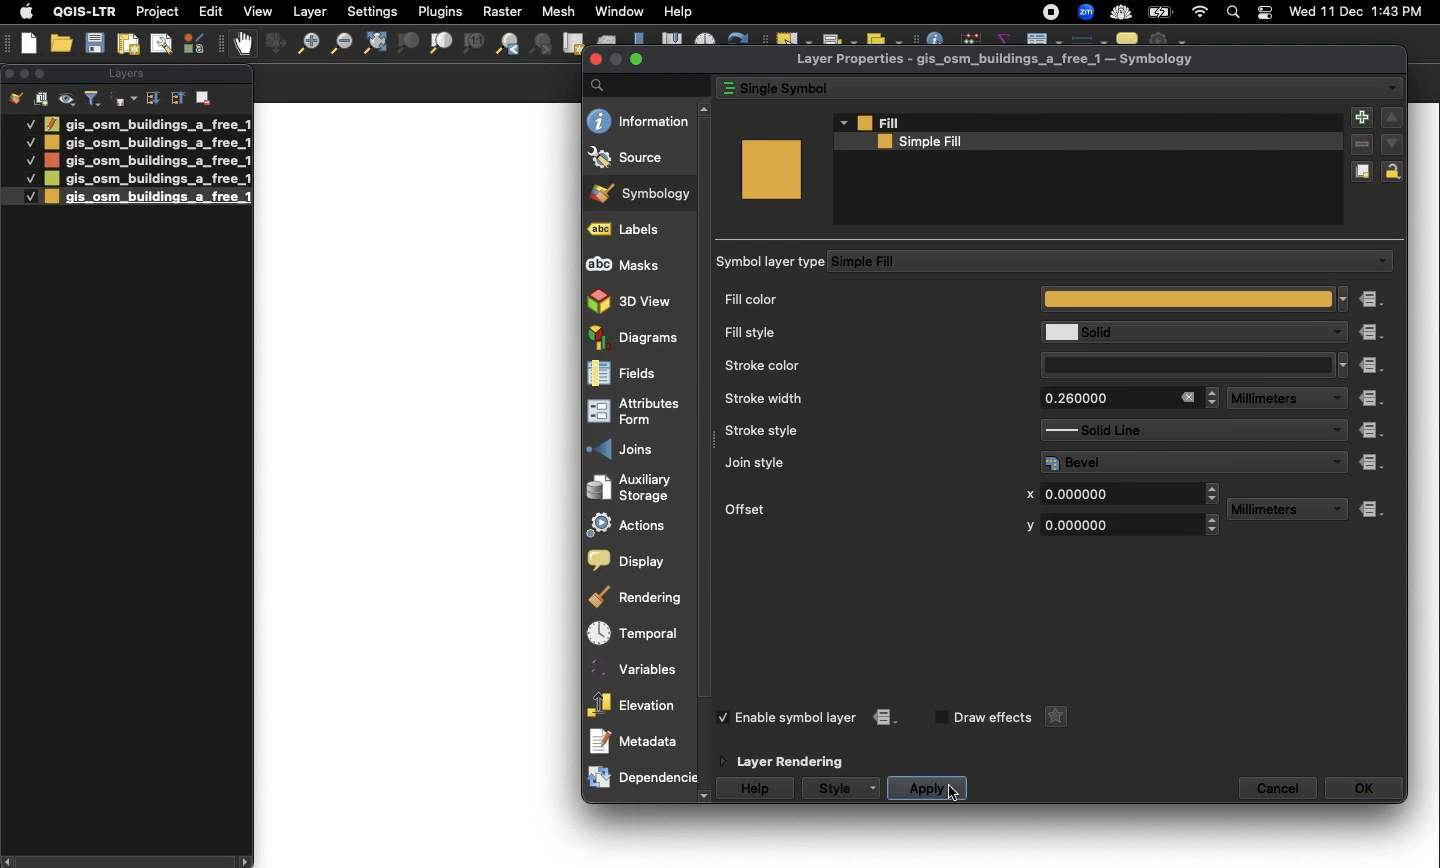  I want to click on Symbol layer type, so click(773, 262).